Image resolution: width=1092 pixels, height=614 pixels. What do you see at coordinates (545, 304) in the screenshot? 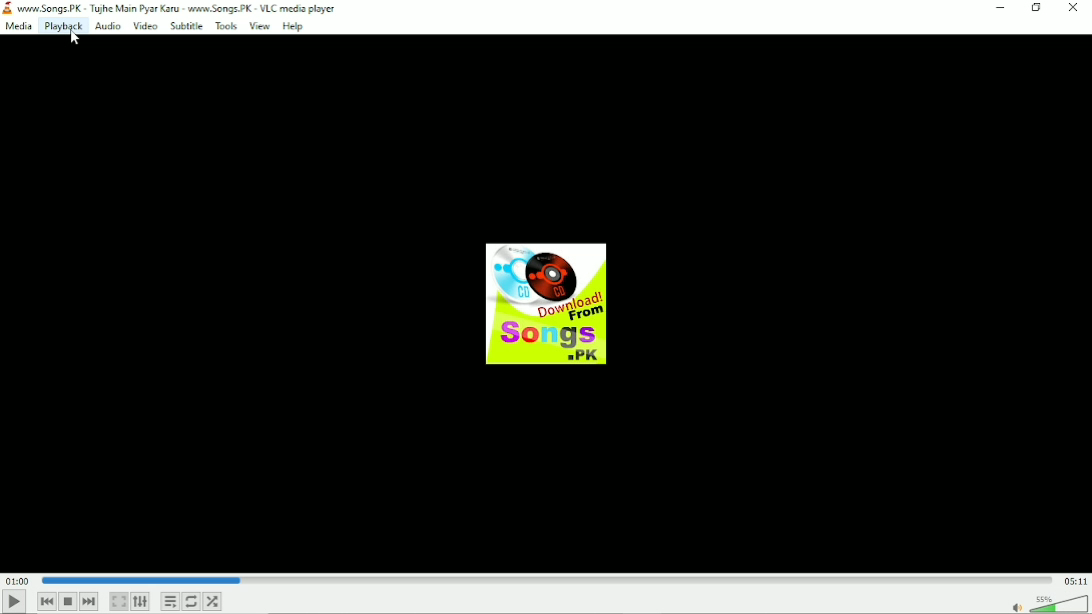
I see `Audio track` at bounding box center [545, 304].